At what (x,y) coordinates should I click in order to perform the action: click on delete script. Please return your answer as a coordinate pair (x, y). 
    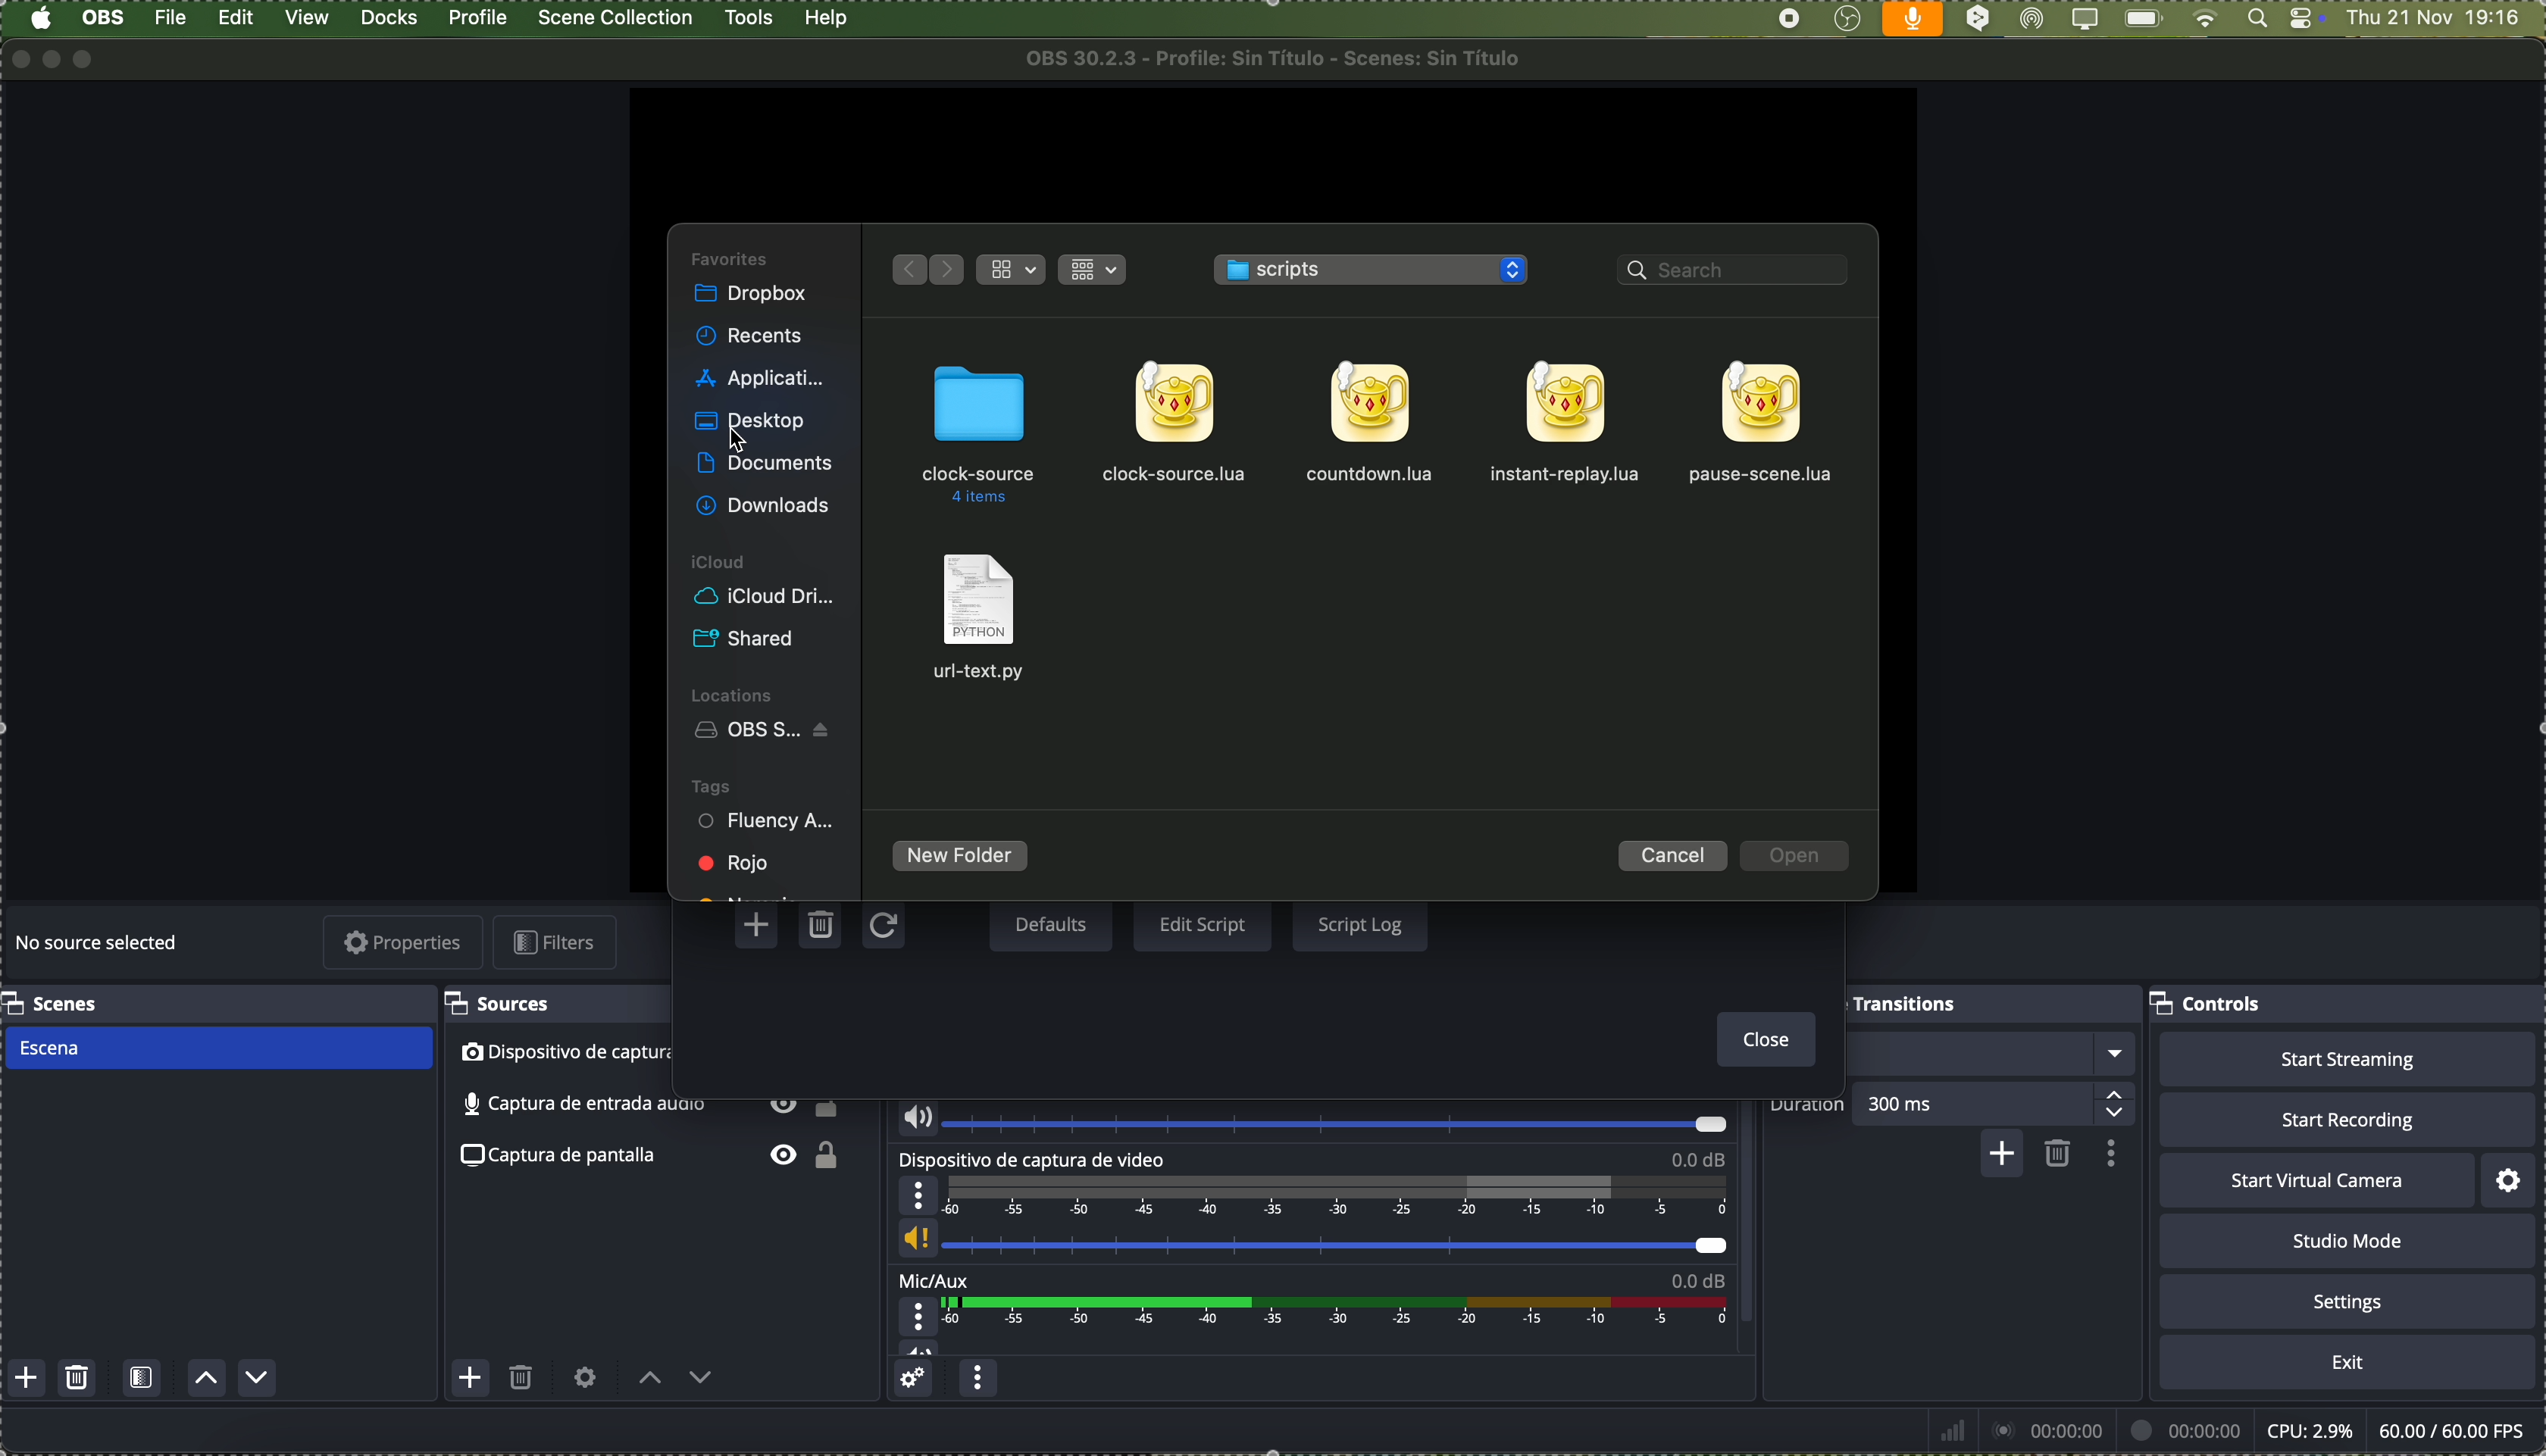
    Looking at the image, I should click on (823, 928).